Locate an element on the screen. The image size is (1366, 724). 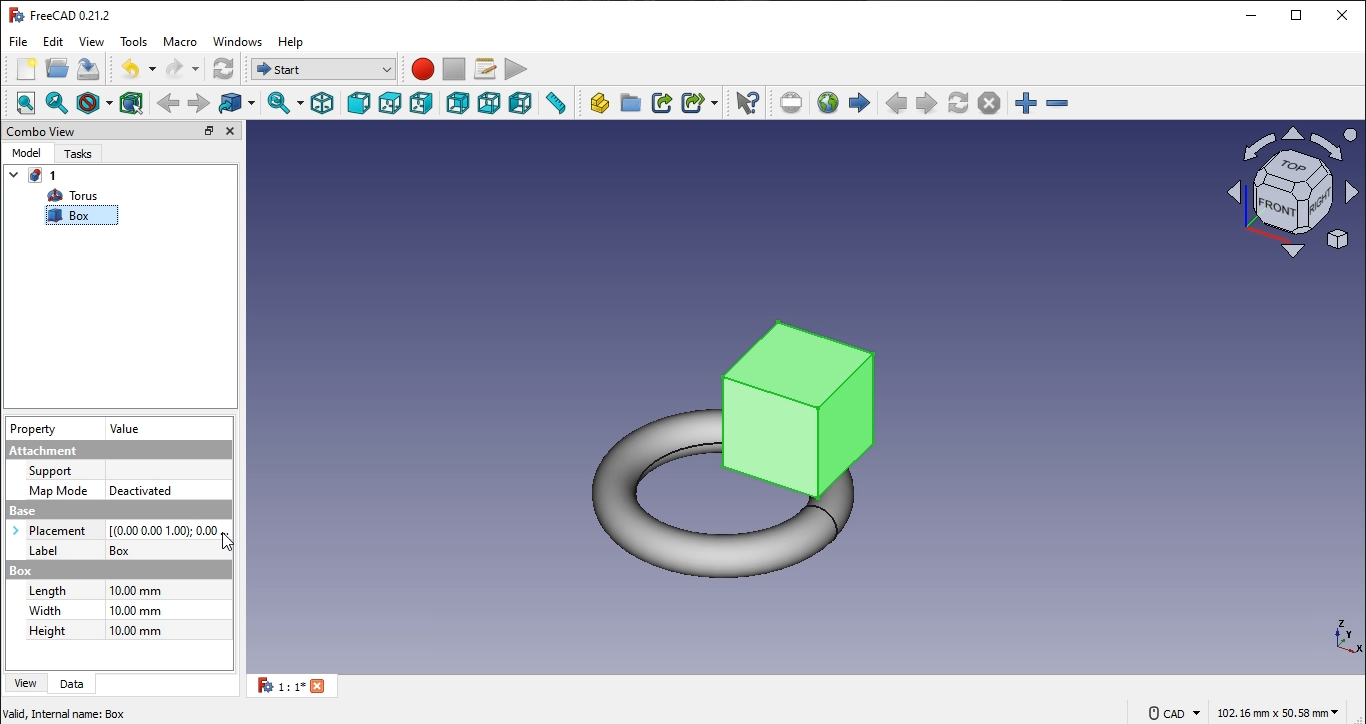
refresh is located at coordinates (960, 102).